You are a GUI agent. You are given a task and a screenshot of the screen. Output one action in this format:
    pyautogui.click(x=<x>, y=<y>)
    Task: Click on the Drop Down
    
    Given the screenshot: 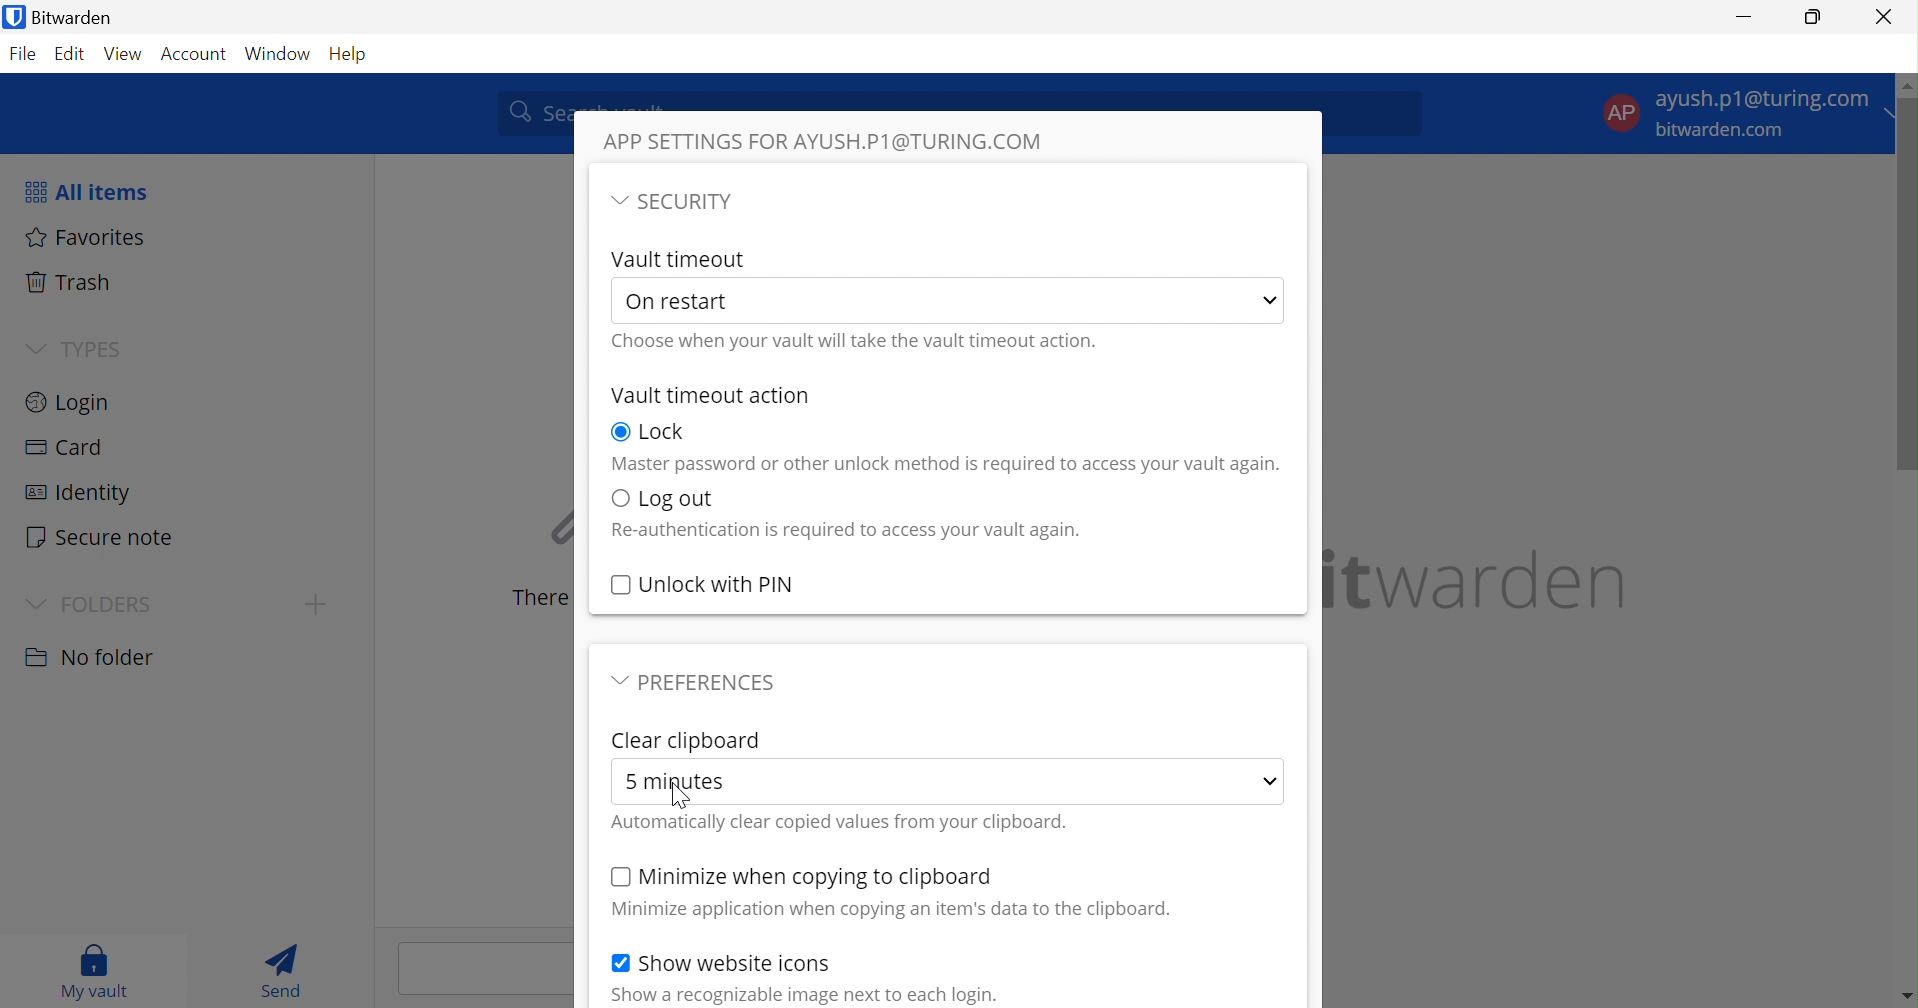 What is the action you would take?
    pyautogui.click(x=618, y=680)
    